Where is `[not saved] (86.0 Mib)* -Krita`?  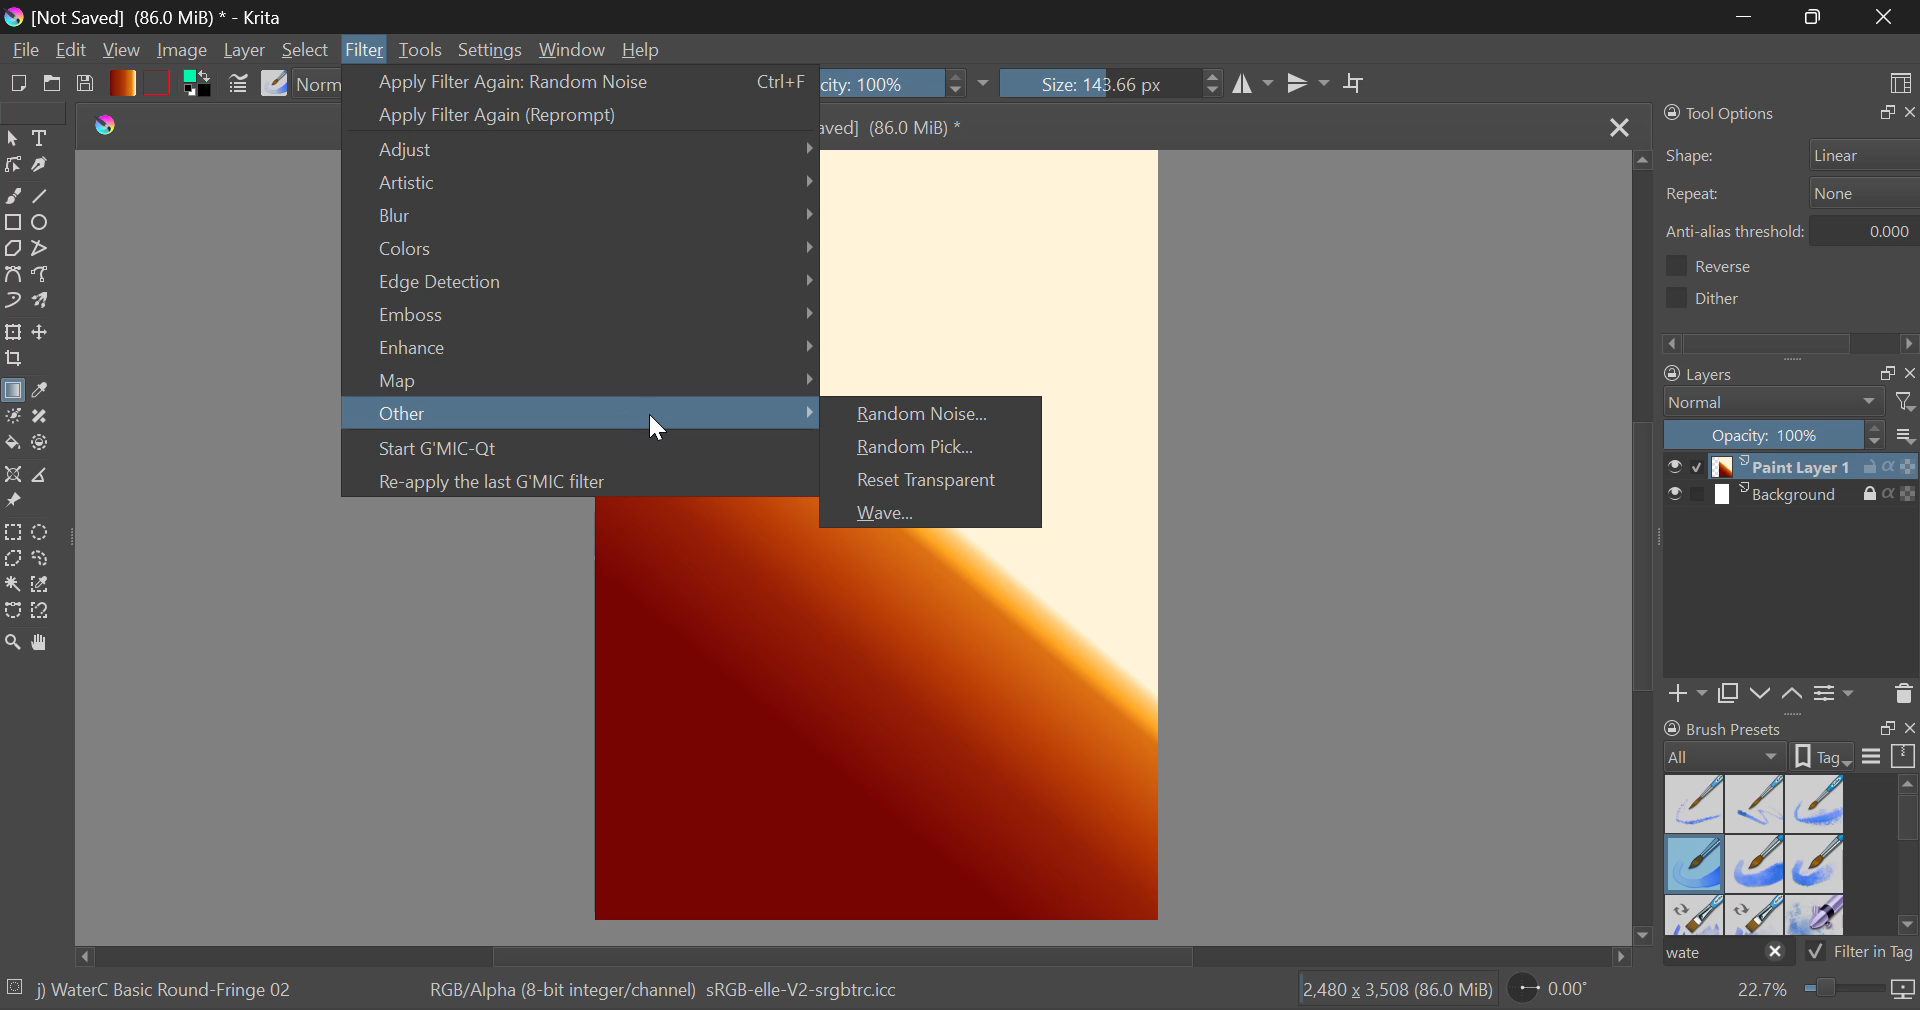 [not saved] (86.0 Mib)* -Krita is located at coordinates (145, 18).